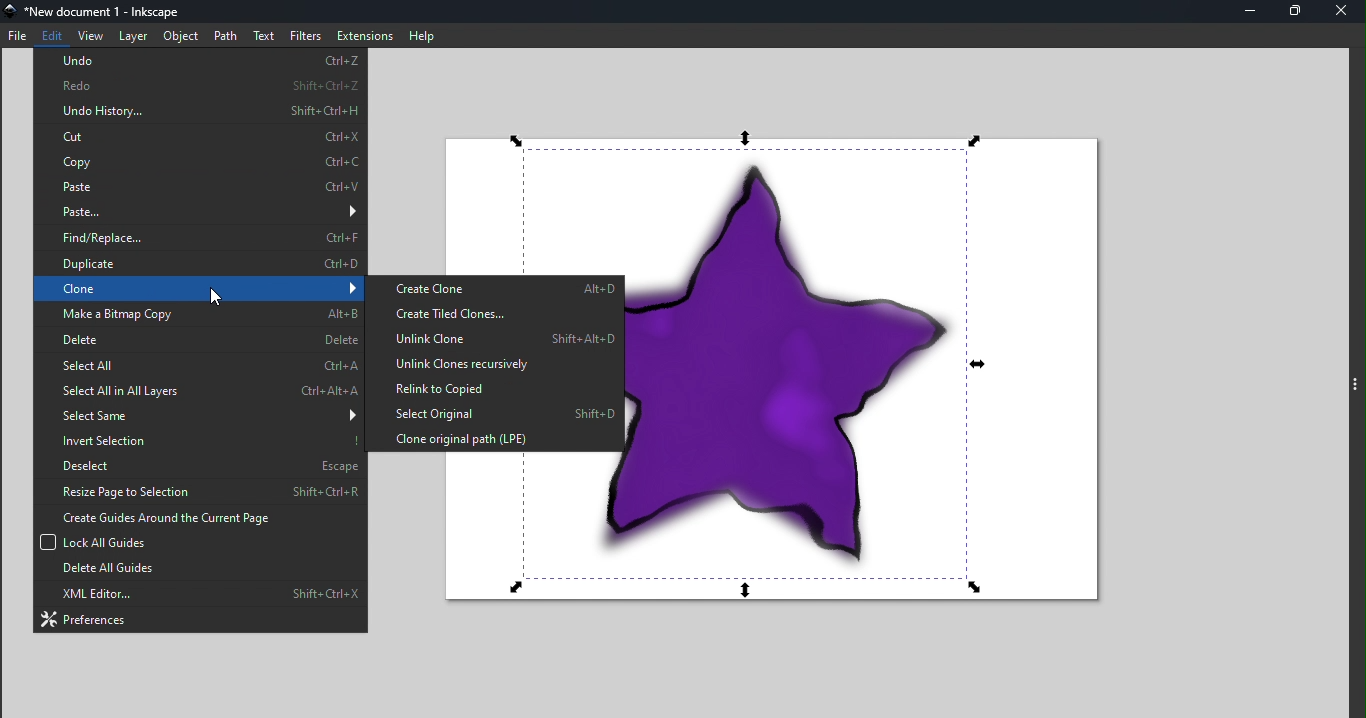  What do you see at coordinates (198, 517) in the screenshot?
I see `Create guides around the current page` at bounding box center [198, 517].